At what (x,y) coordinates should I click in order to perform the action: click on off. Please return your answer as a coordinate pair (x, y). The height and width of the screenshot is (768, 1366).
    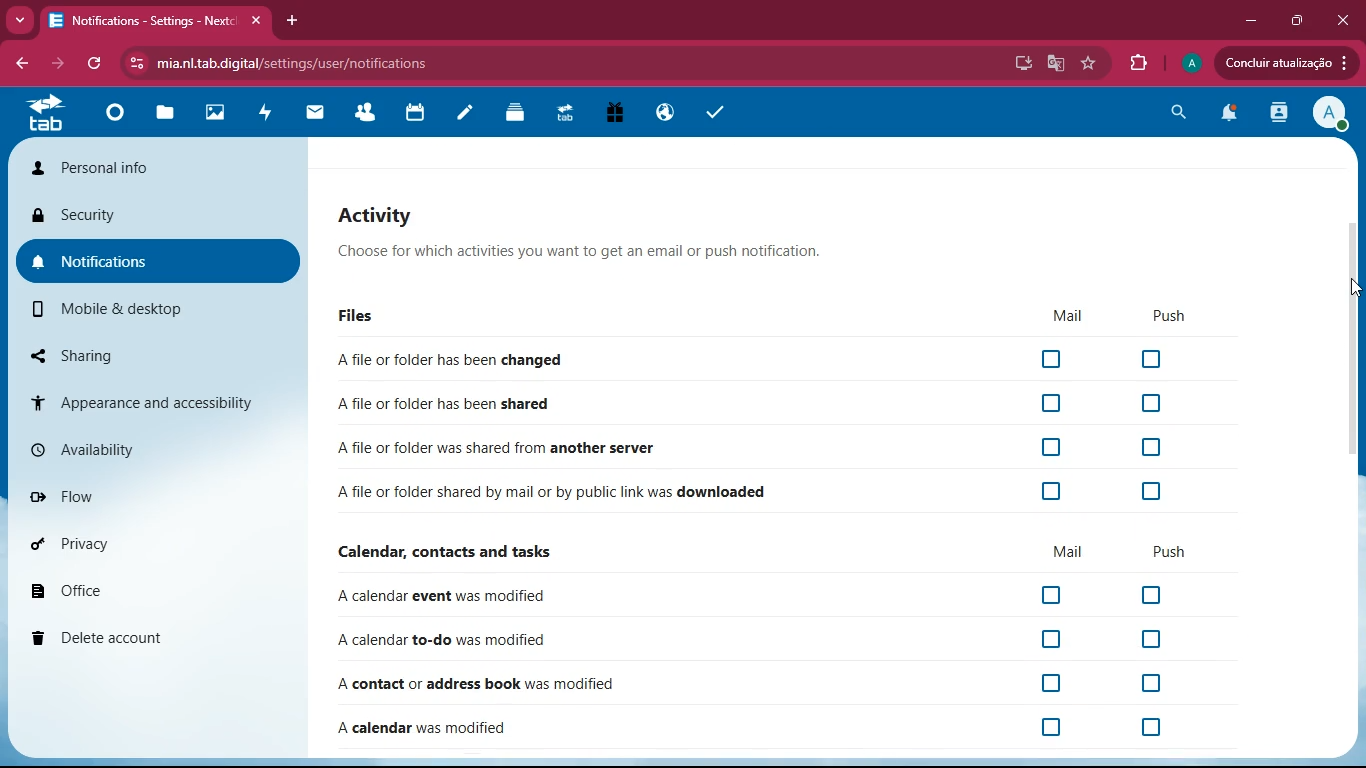
    Looking at the image, I should click on (1049, 639).